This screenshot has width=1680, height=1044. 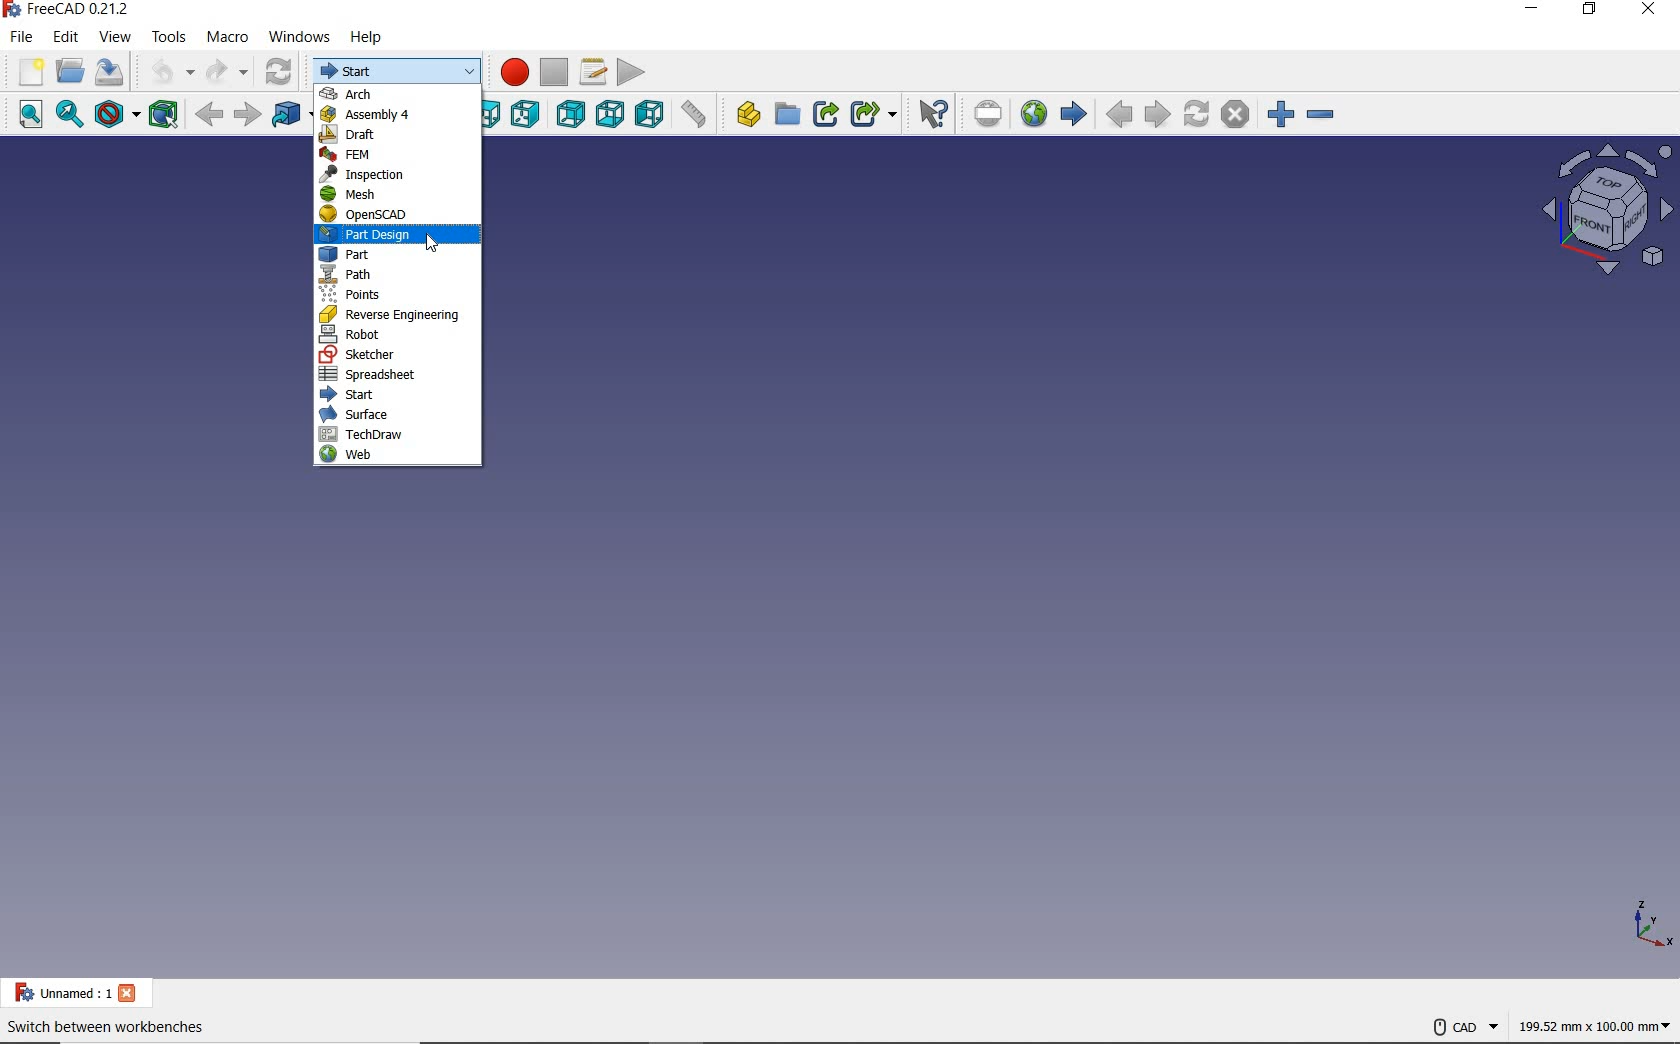 I want to click on PREVIOUS PAGE, so click(x=1118, y=116).